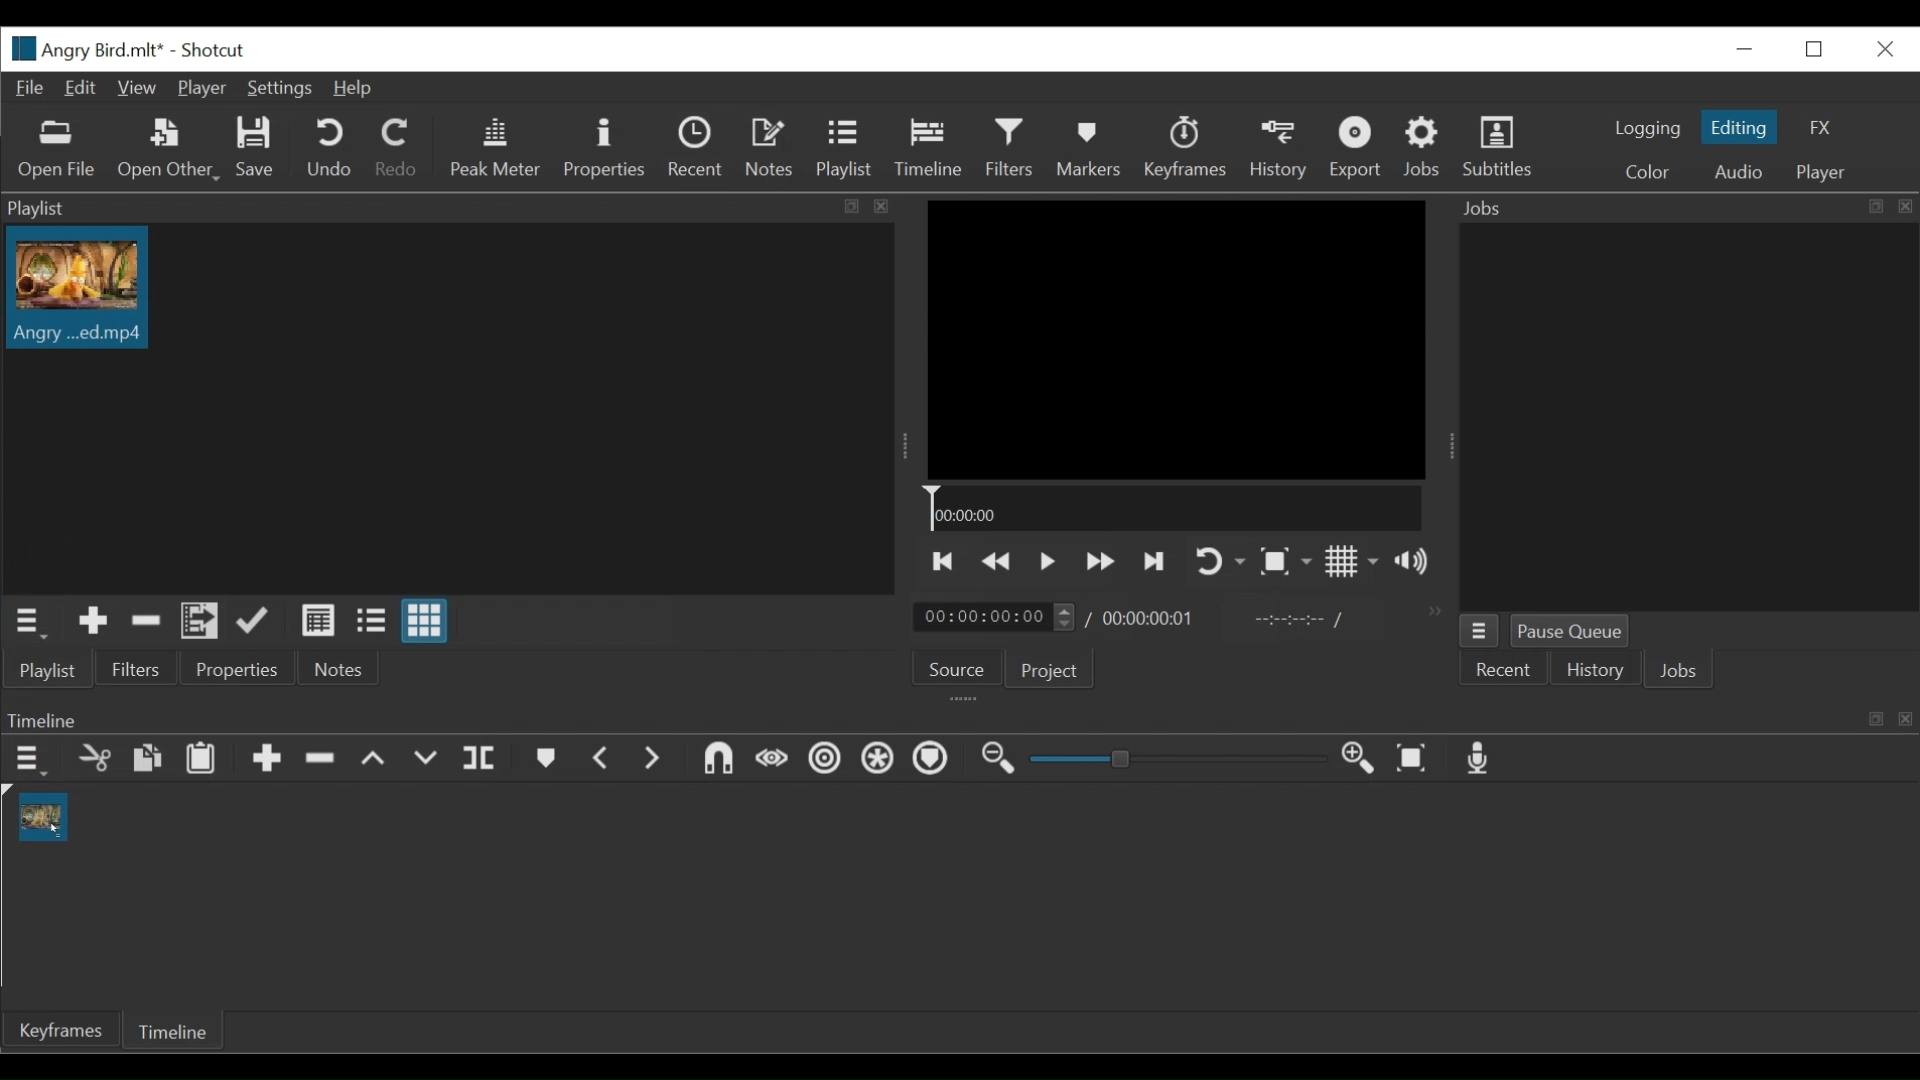  I want to click on Minimize, so click(1748, 49).